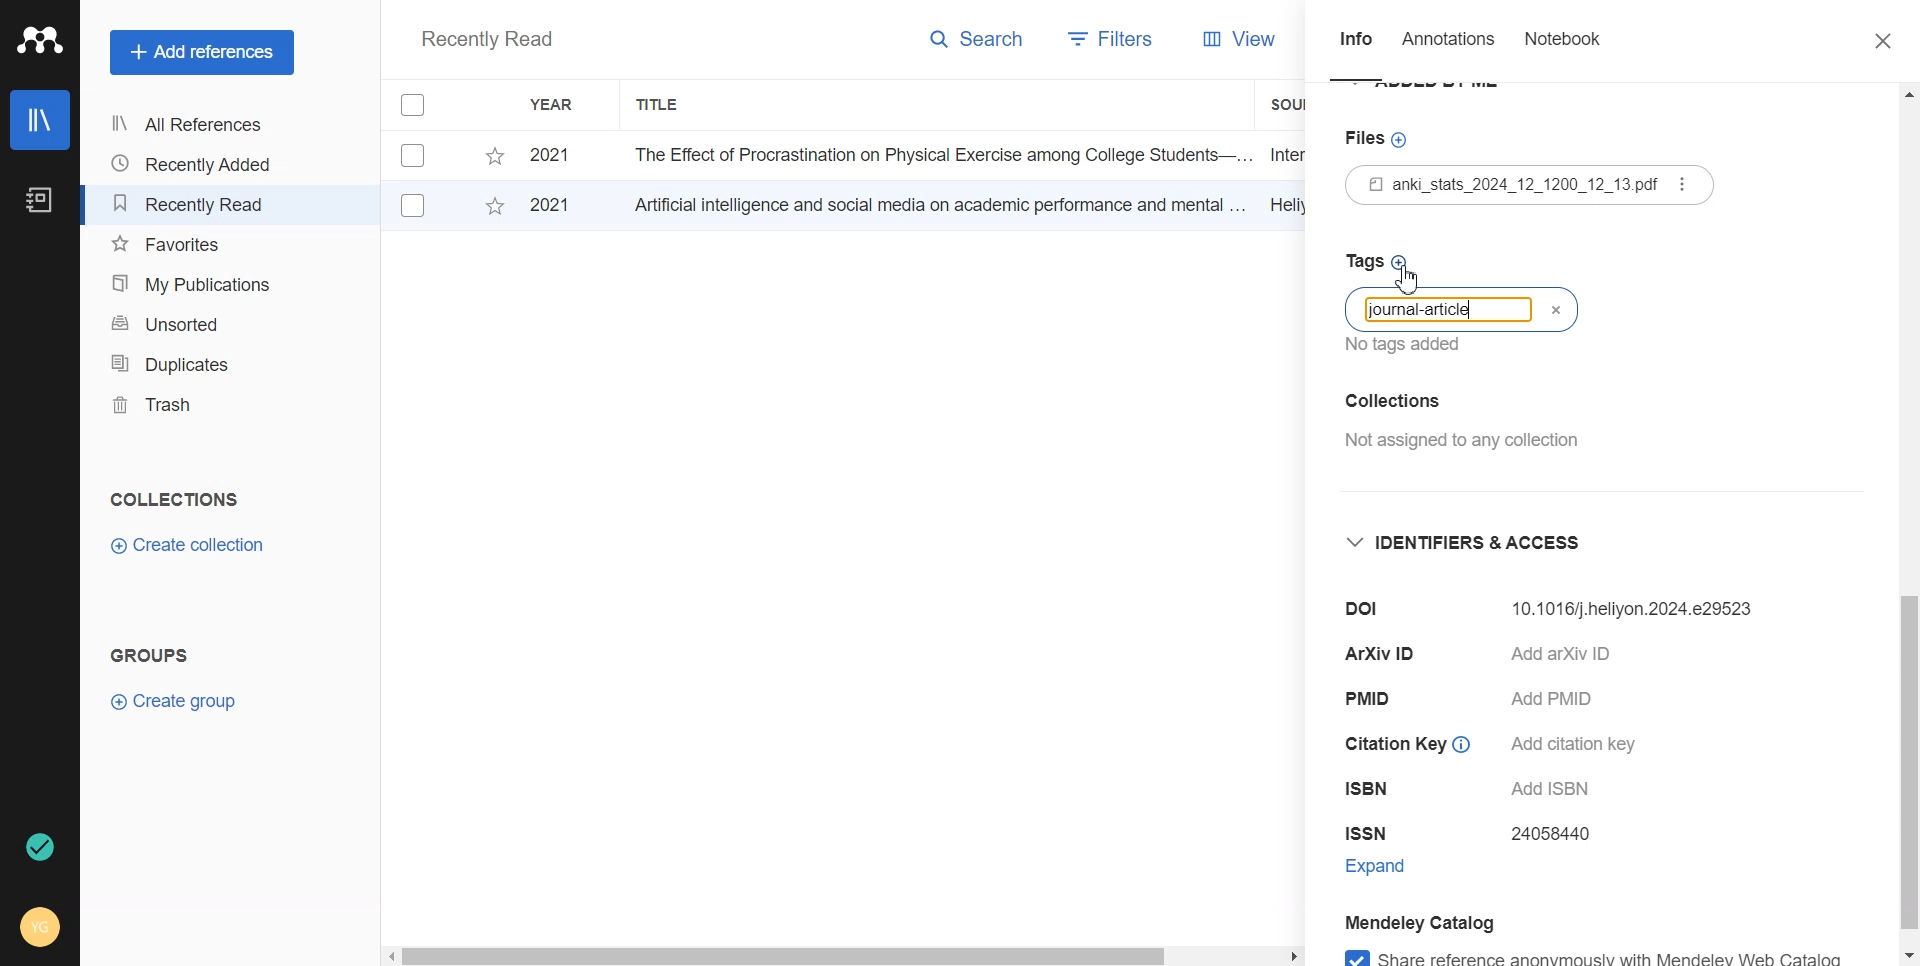  What do you see at coordinates (1379, 259) in the screenshot?
I see `Tags` at bounding box center [1379, 259].